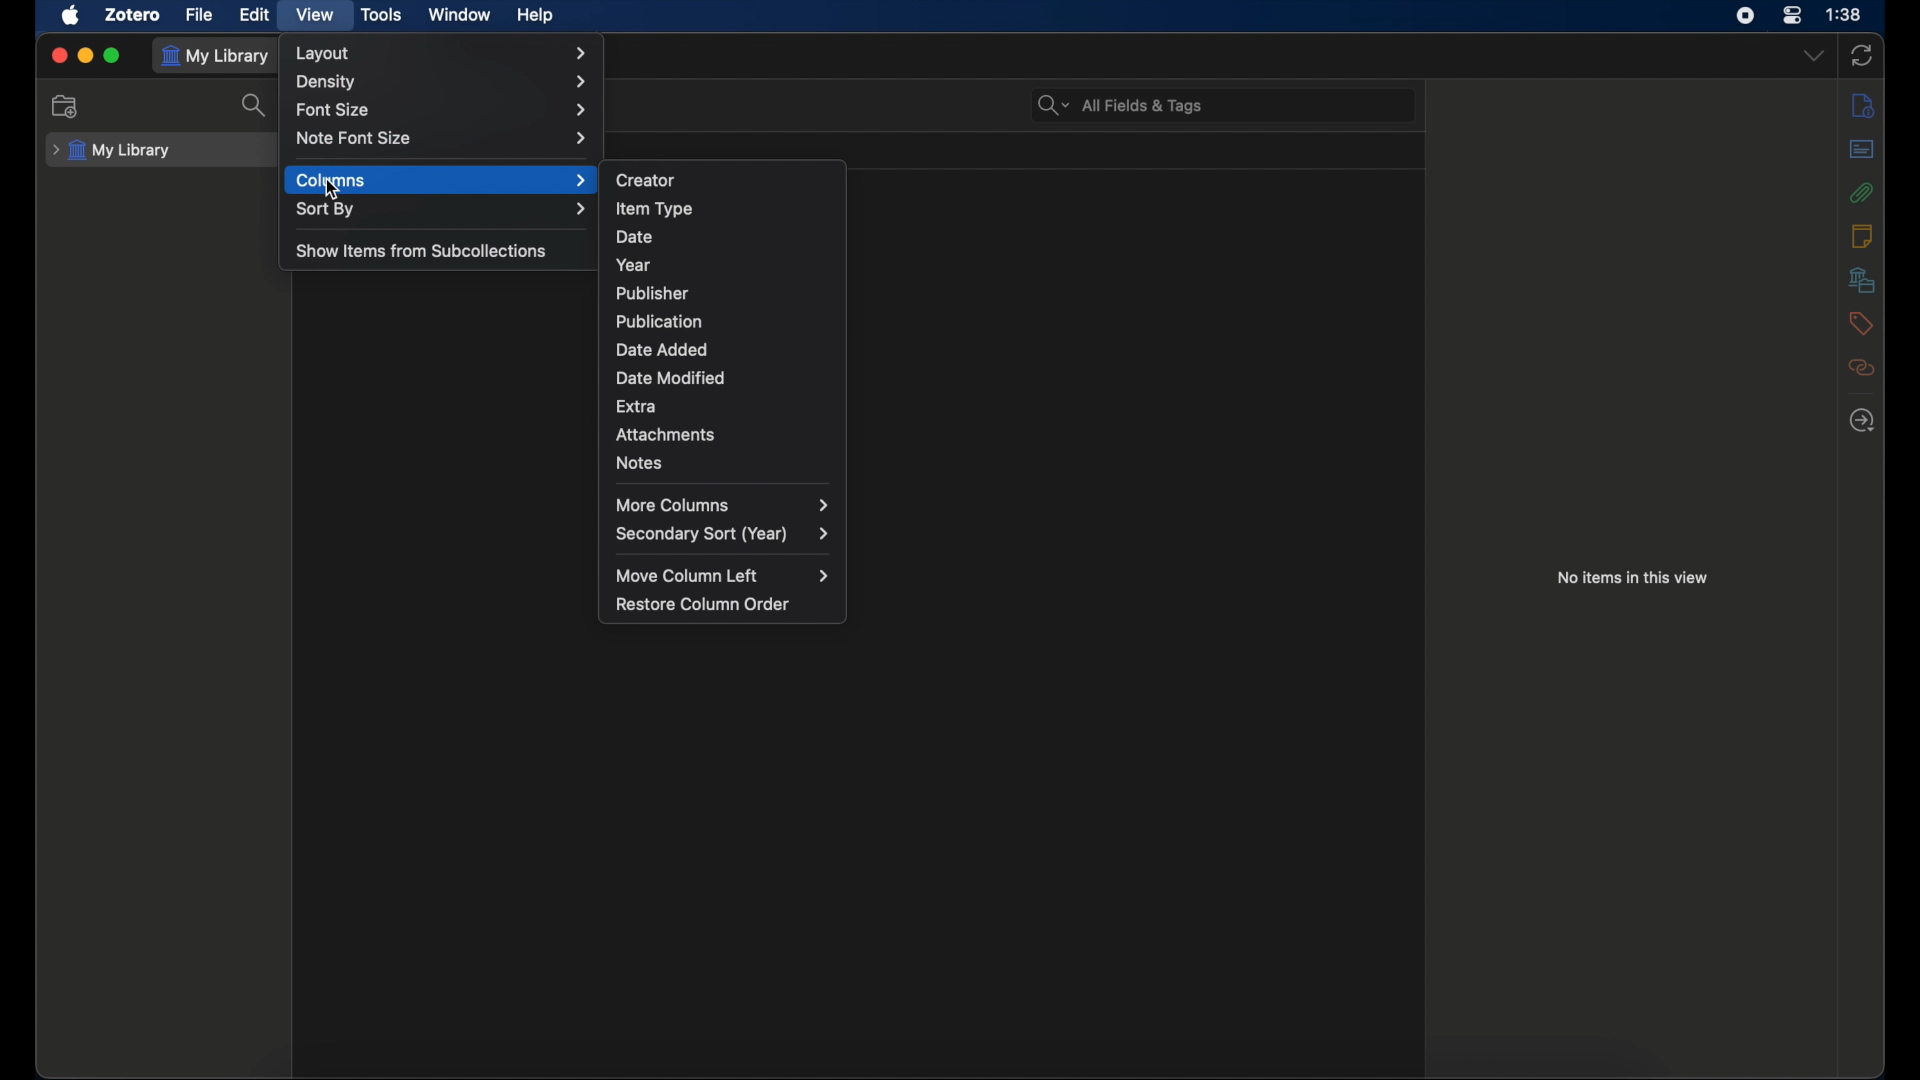 The image size is (1920, 1080). What do you see at coordinates (85, 56) in the screenshot?
I see `minimize` at bounding box center [85, 56].